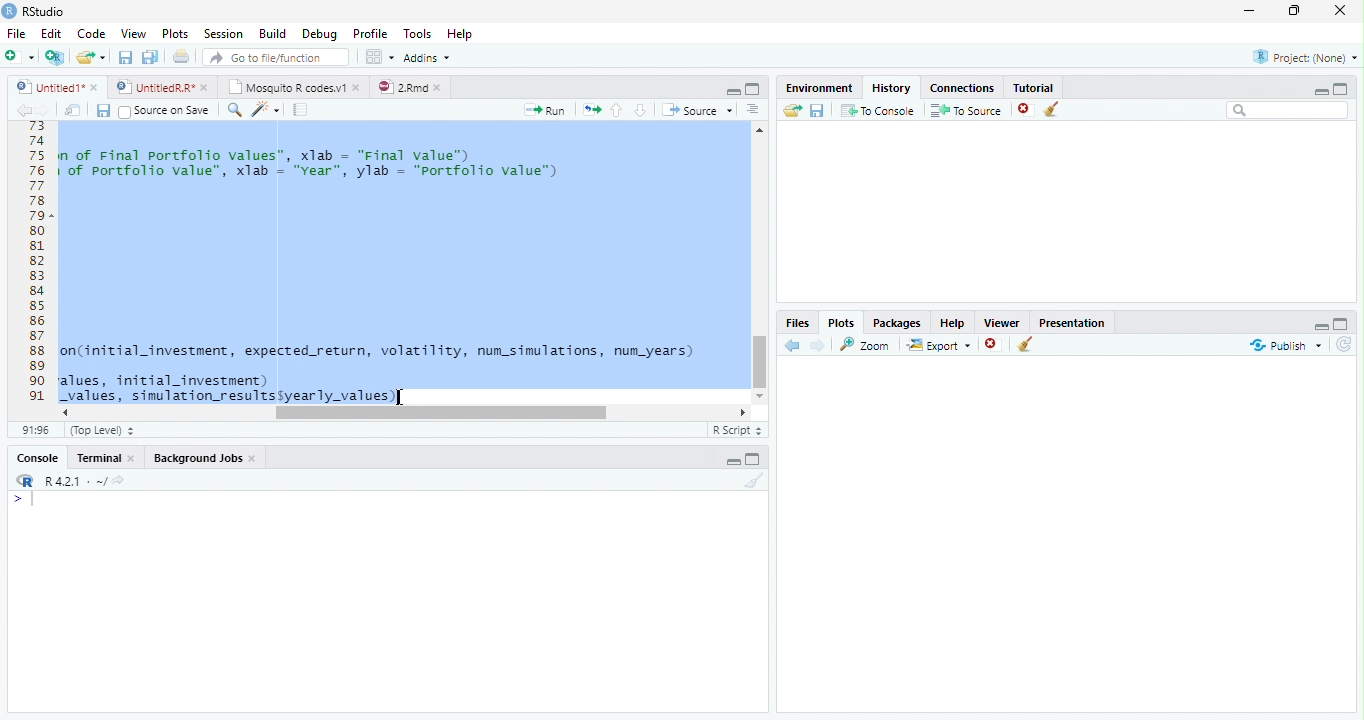  I want to click on Mosquito R codes.v1, so click(292, 86).